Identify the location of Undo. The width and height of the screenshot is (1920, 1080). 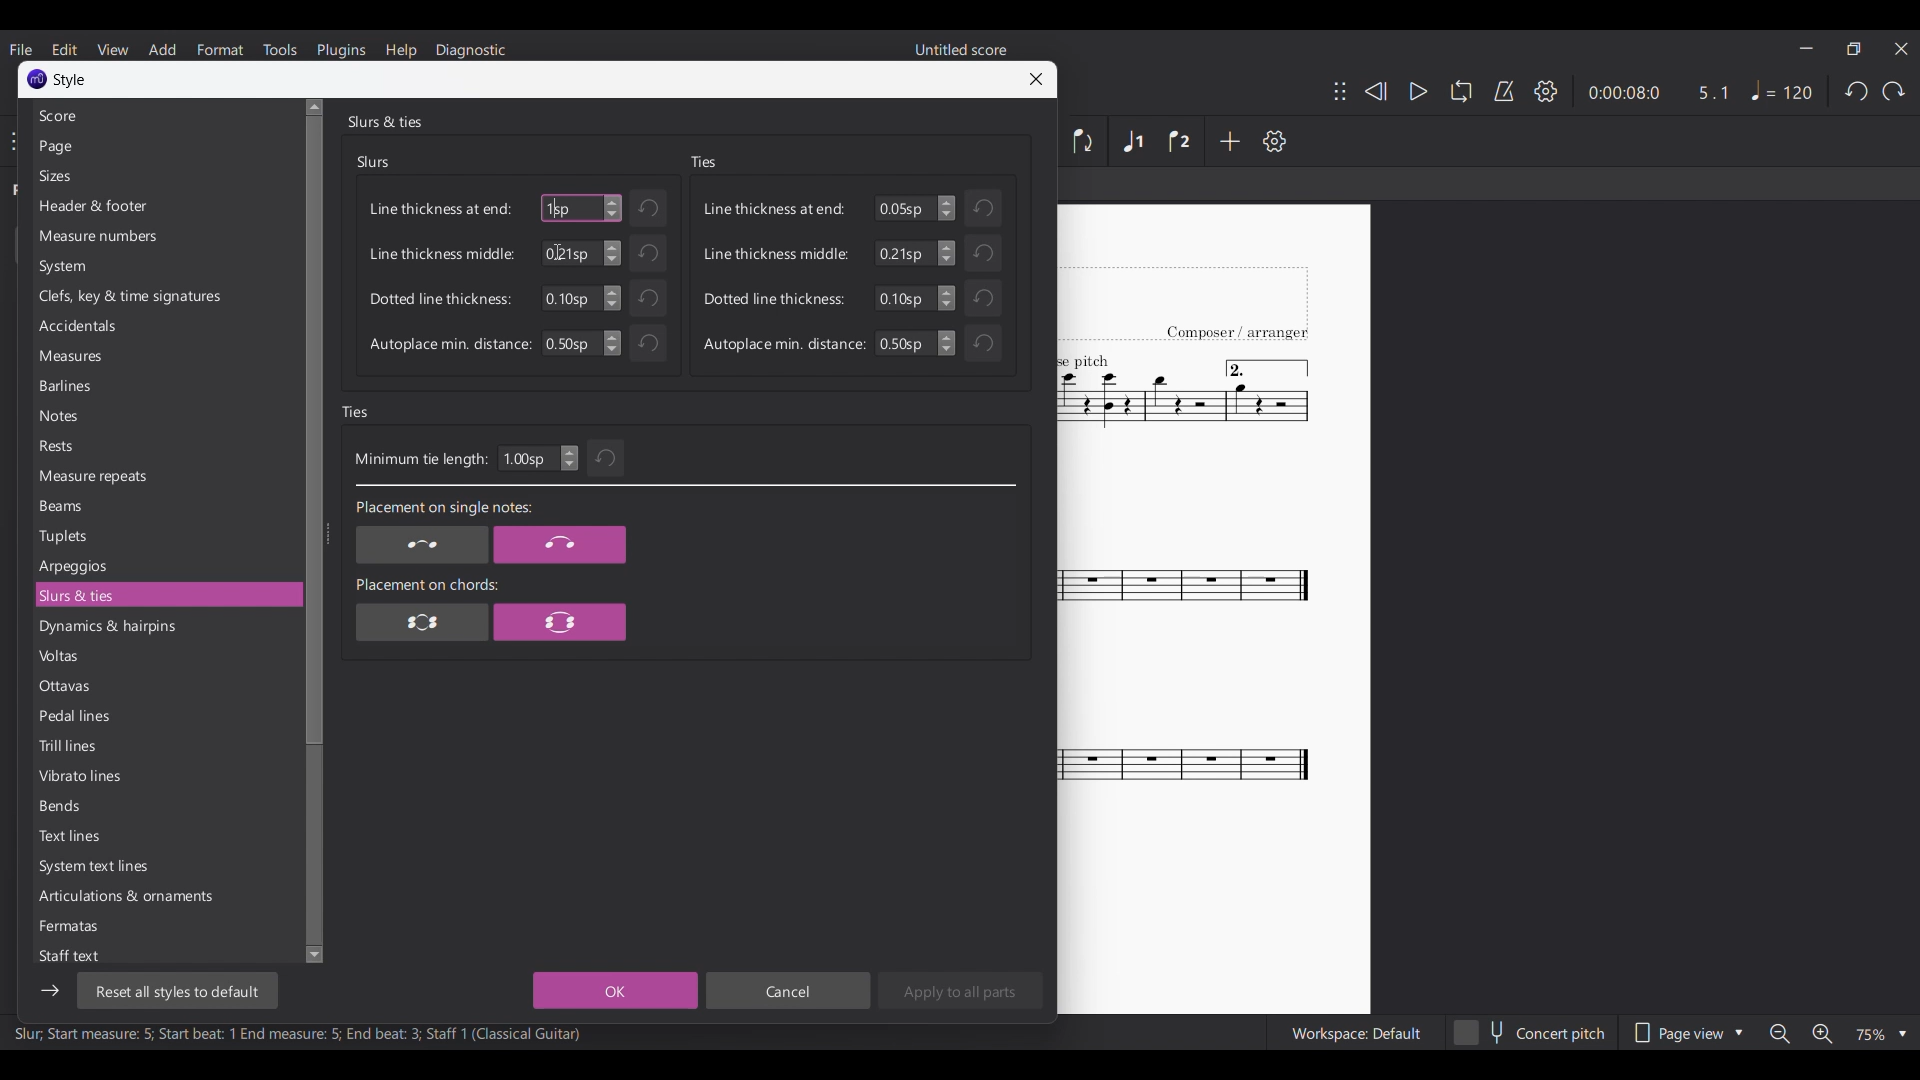
(983, 298).